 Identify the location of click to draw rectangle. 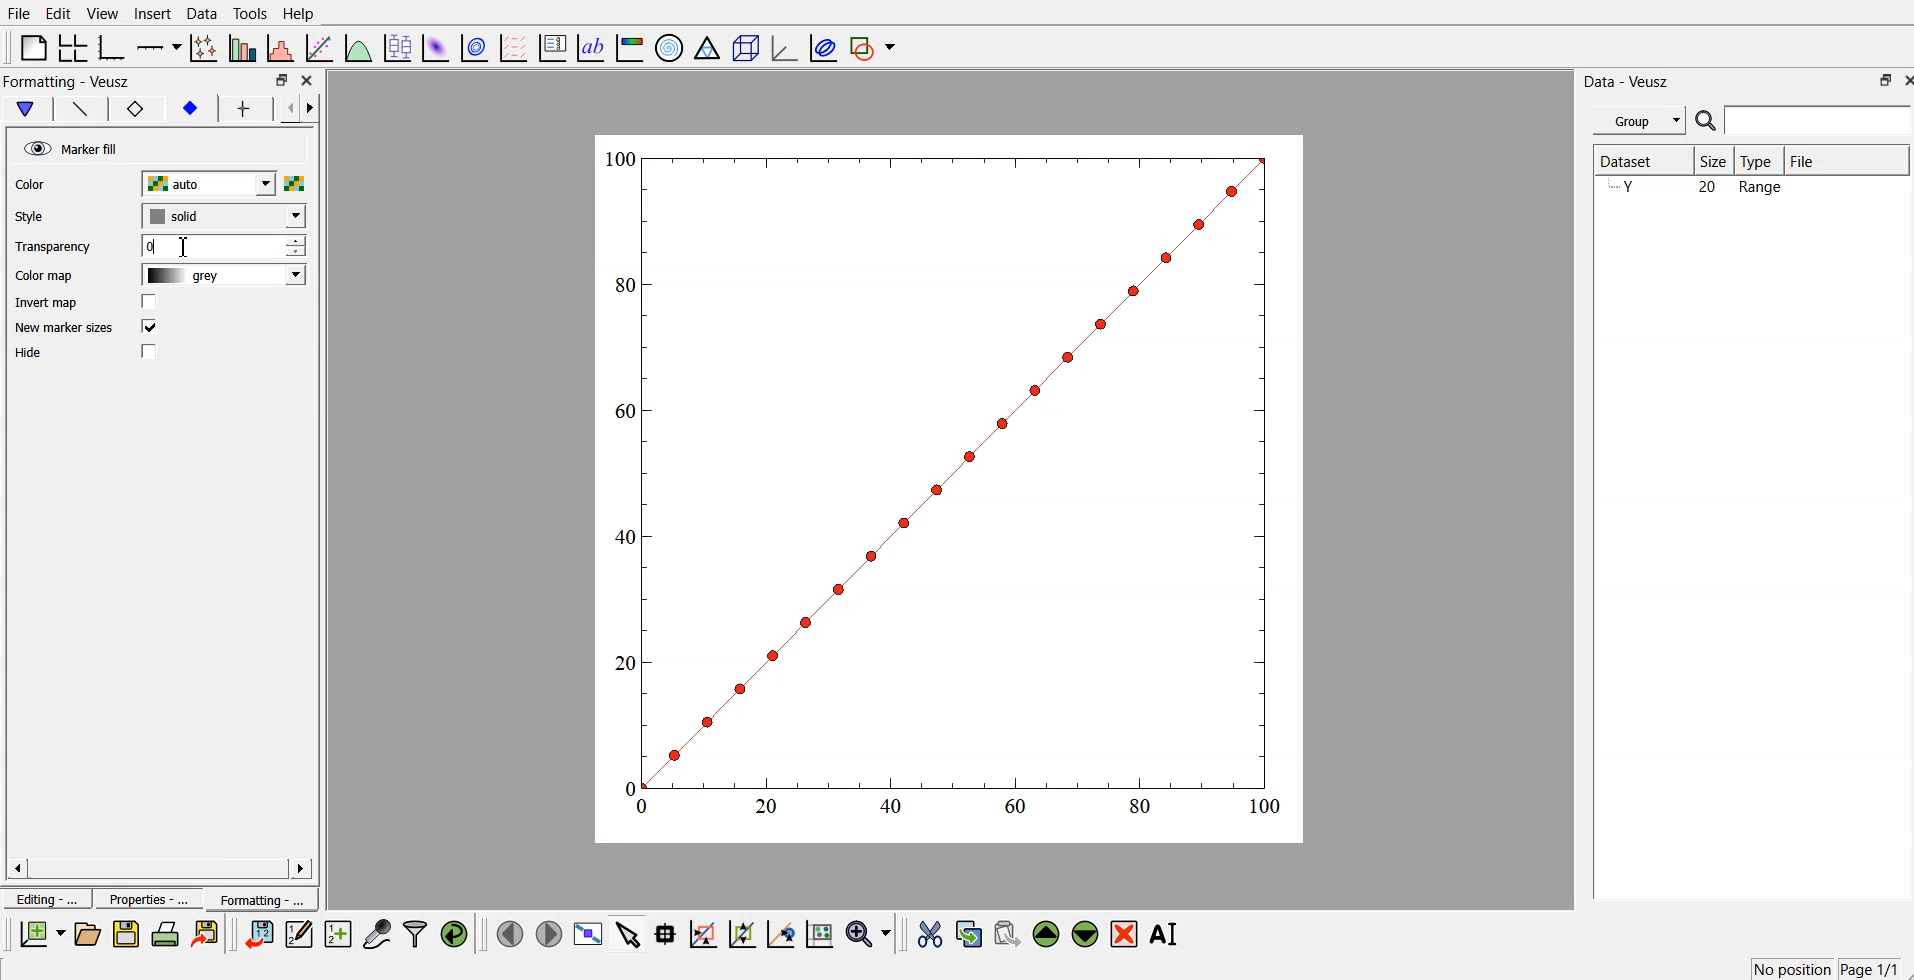
(704, 932).